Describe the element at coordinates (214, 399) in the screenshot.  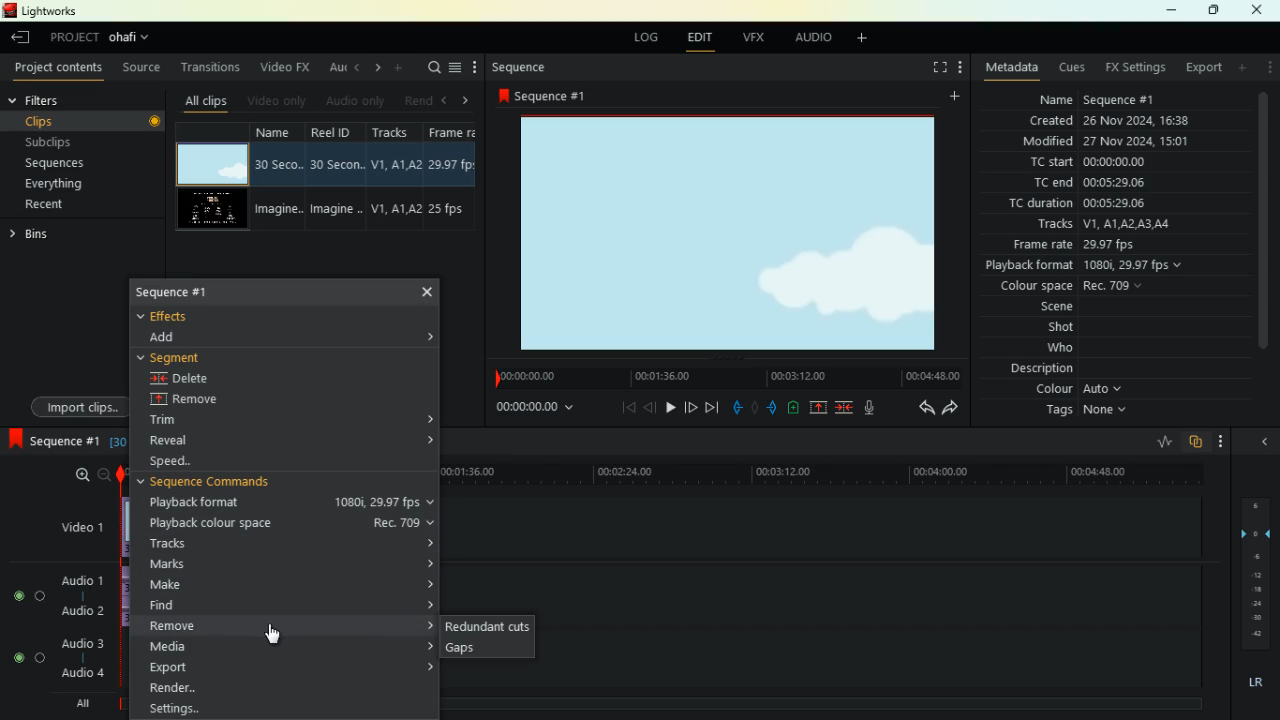
I see `remove` at that location.